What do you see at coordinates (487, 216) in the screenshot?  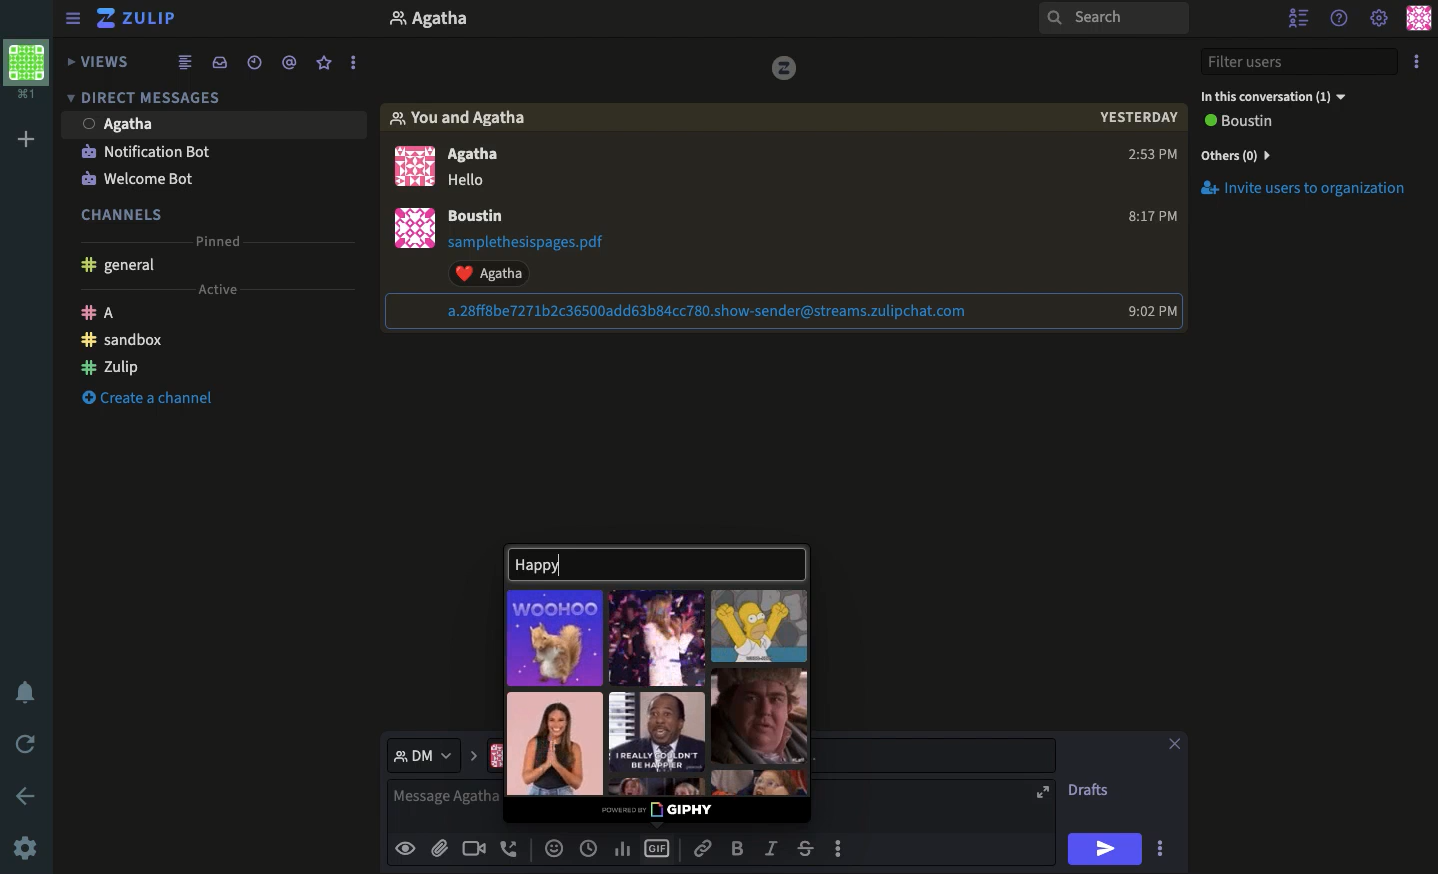 I see `User` at bounding box center [487, 216].